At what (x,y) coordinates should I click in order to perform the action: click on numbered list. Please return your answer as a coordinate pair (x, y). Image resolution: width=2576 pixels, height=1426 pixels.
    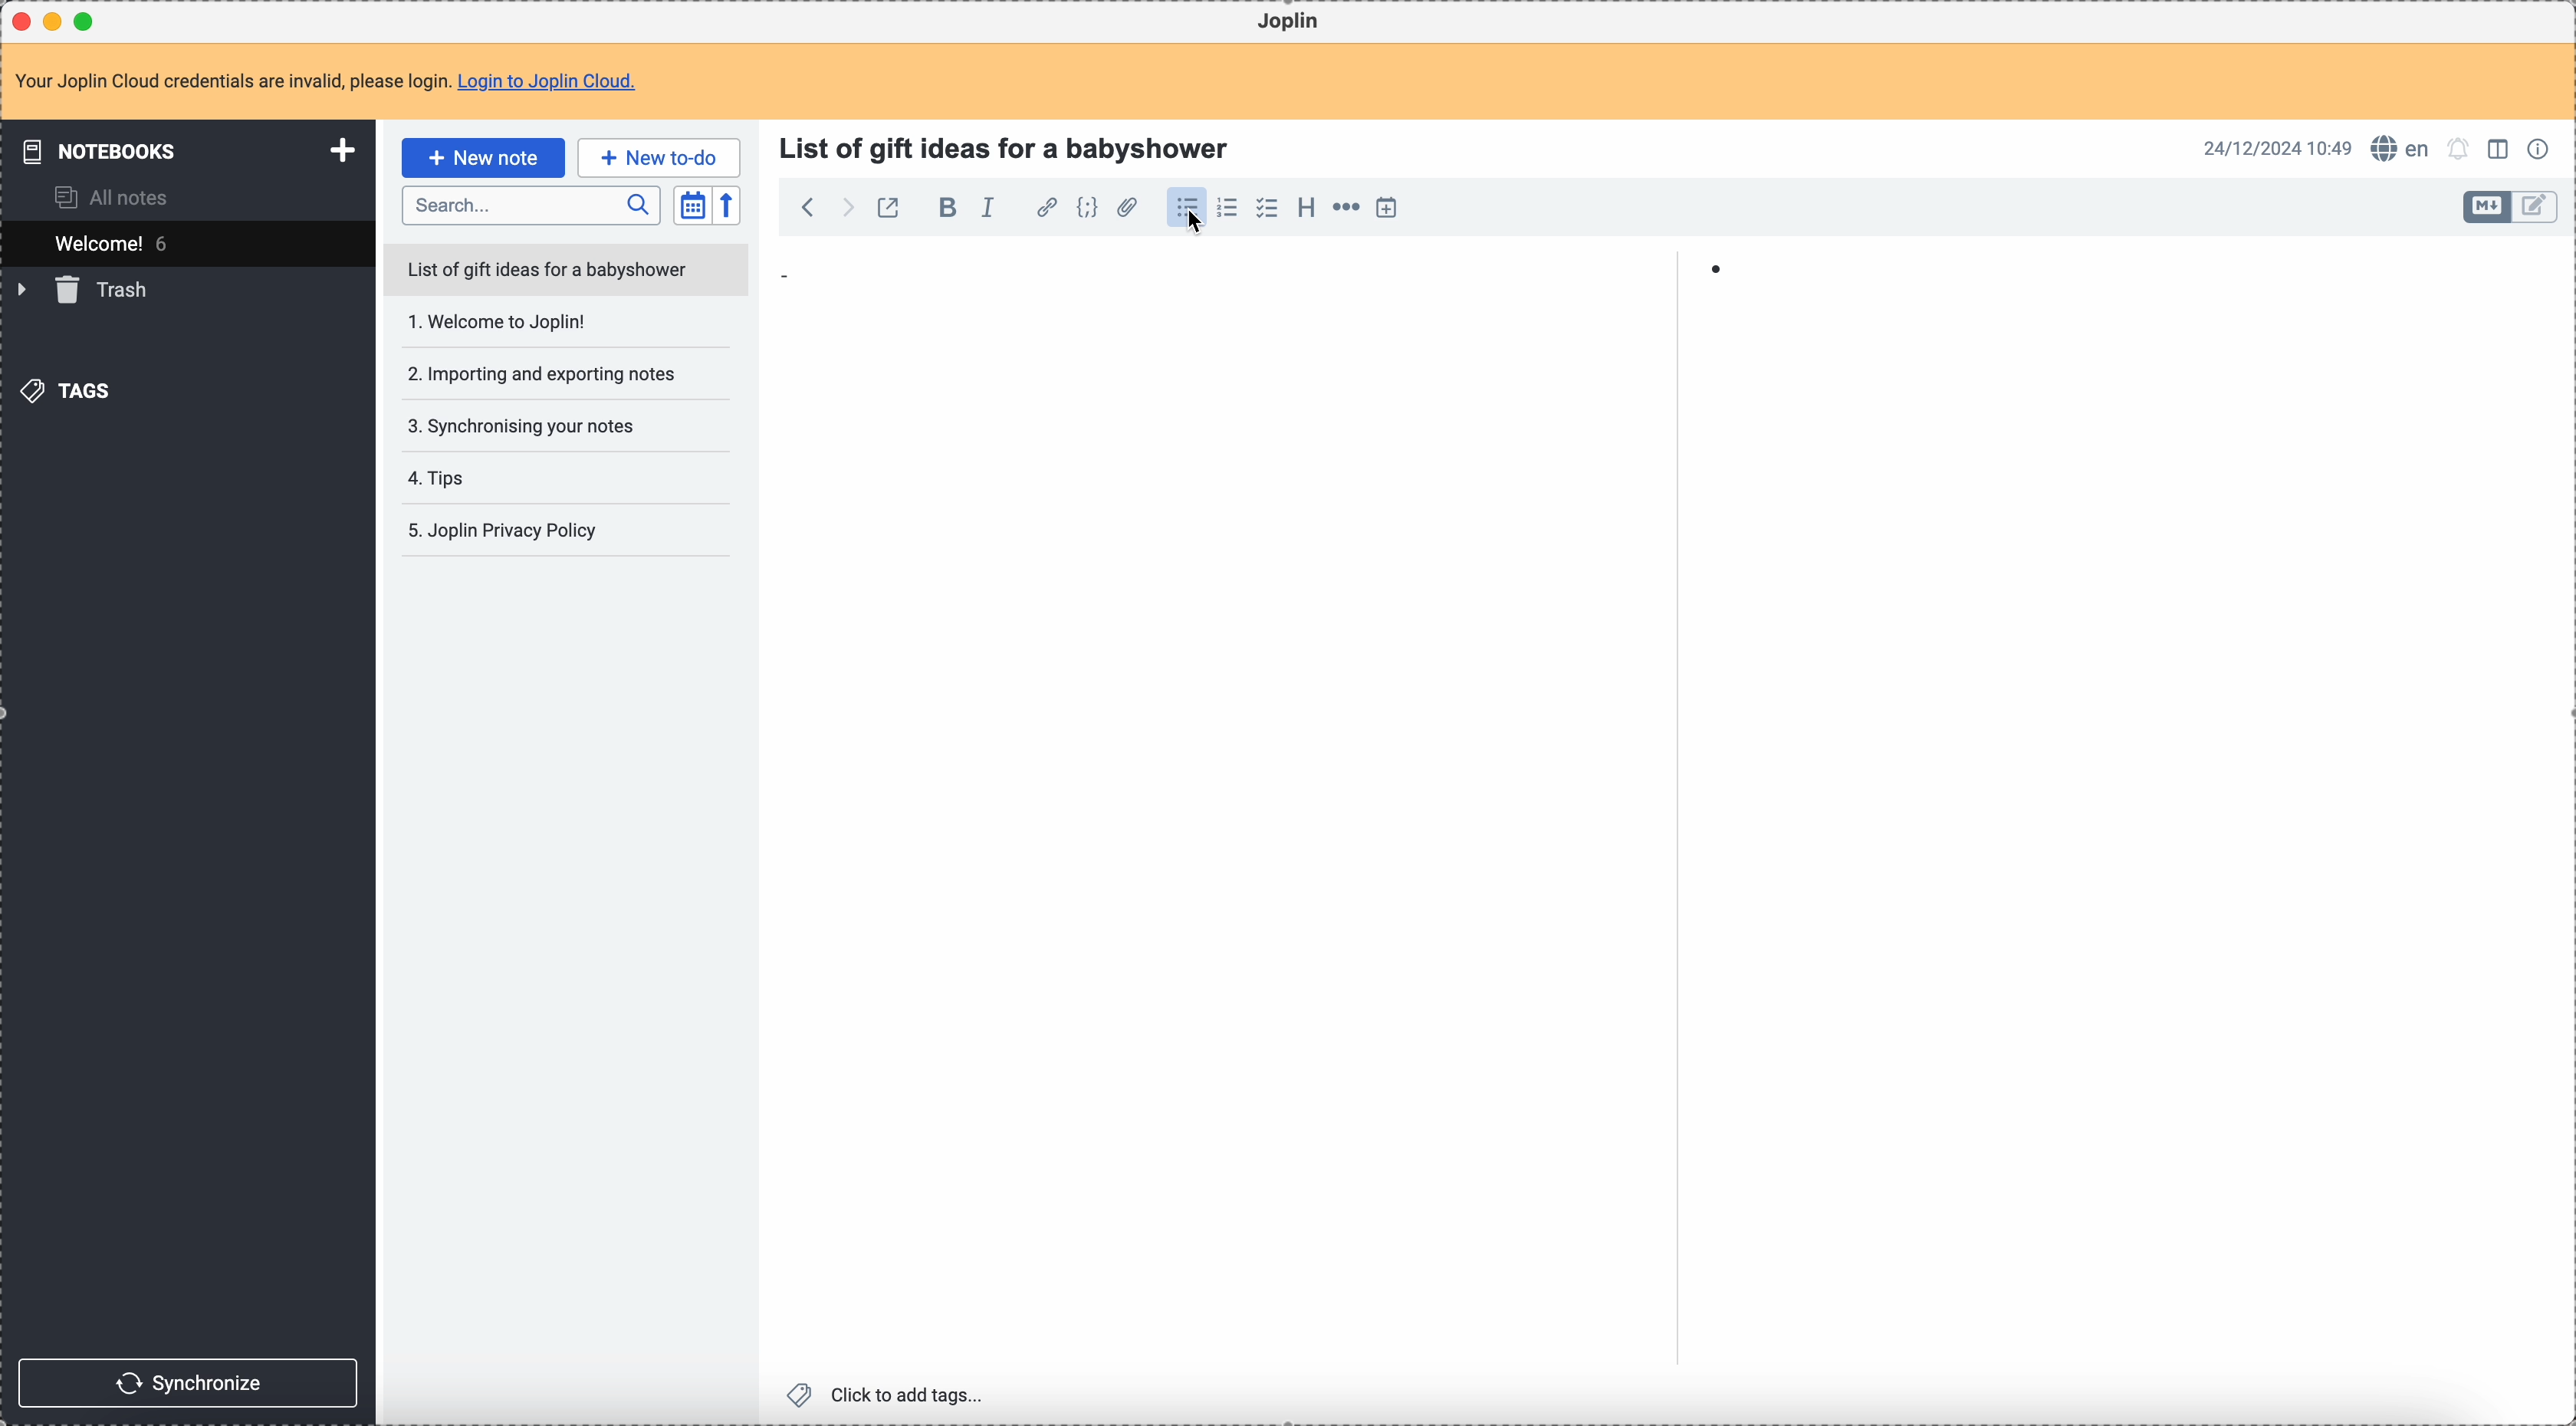
    Looking at the image, I should click on (1232, 209).